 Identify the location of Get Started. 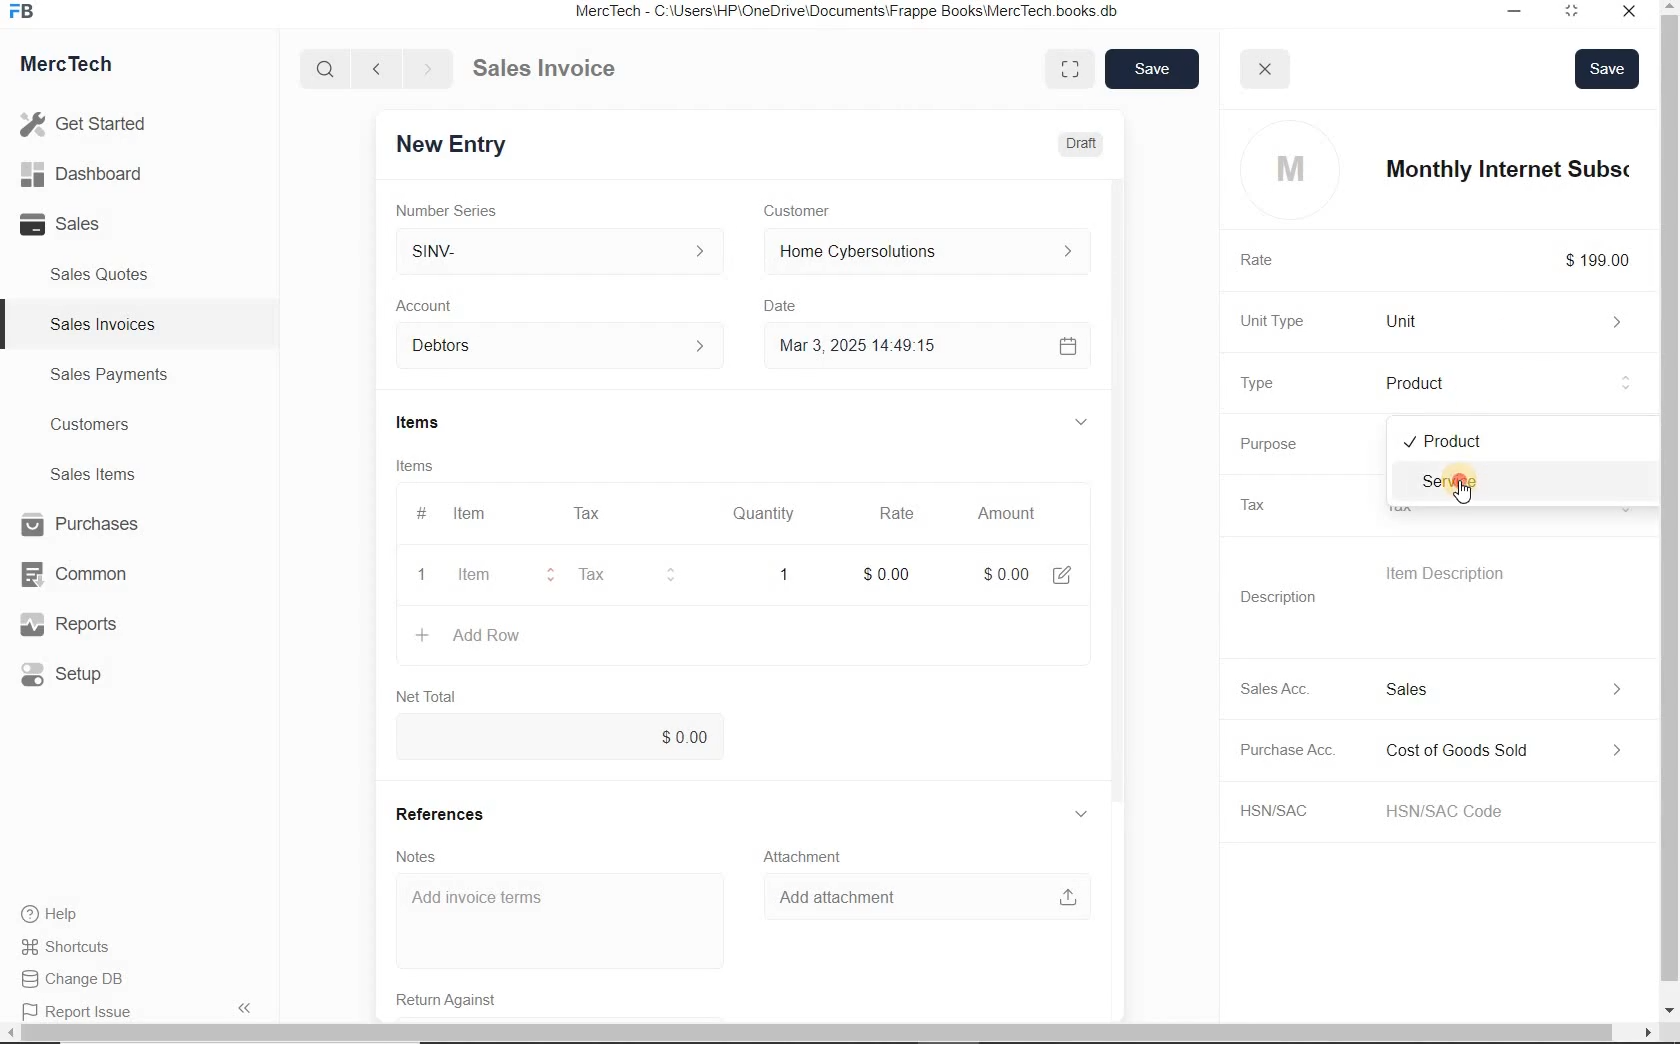
(90, 124).